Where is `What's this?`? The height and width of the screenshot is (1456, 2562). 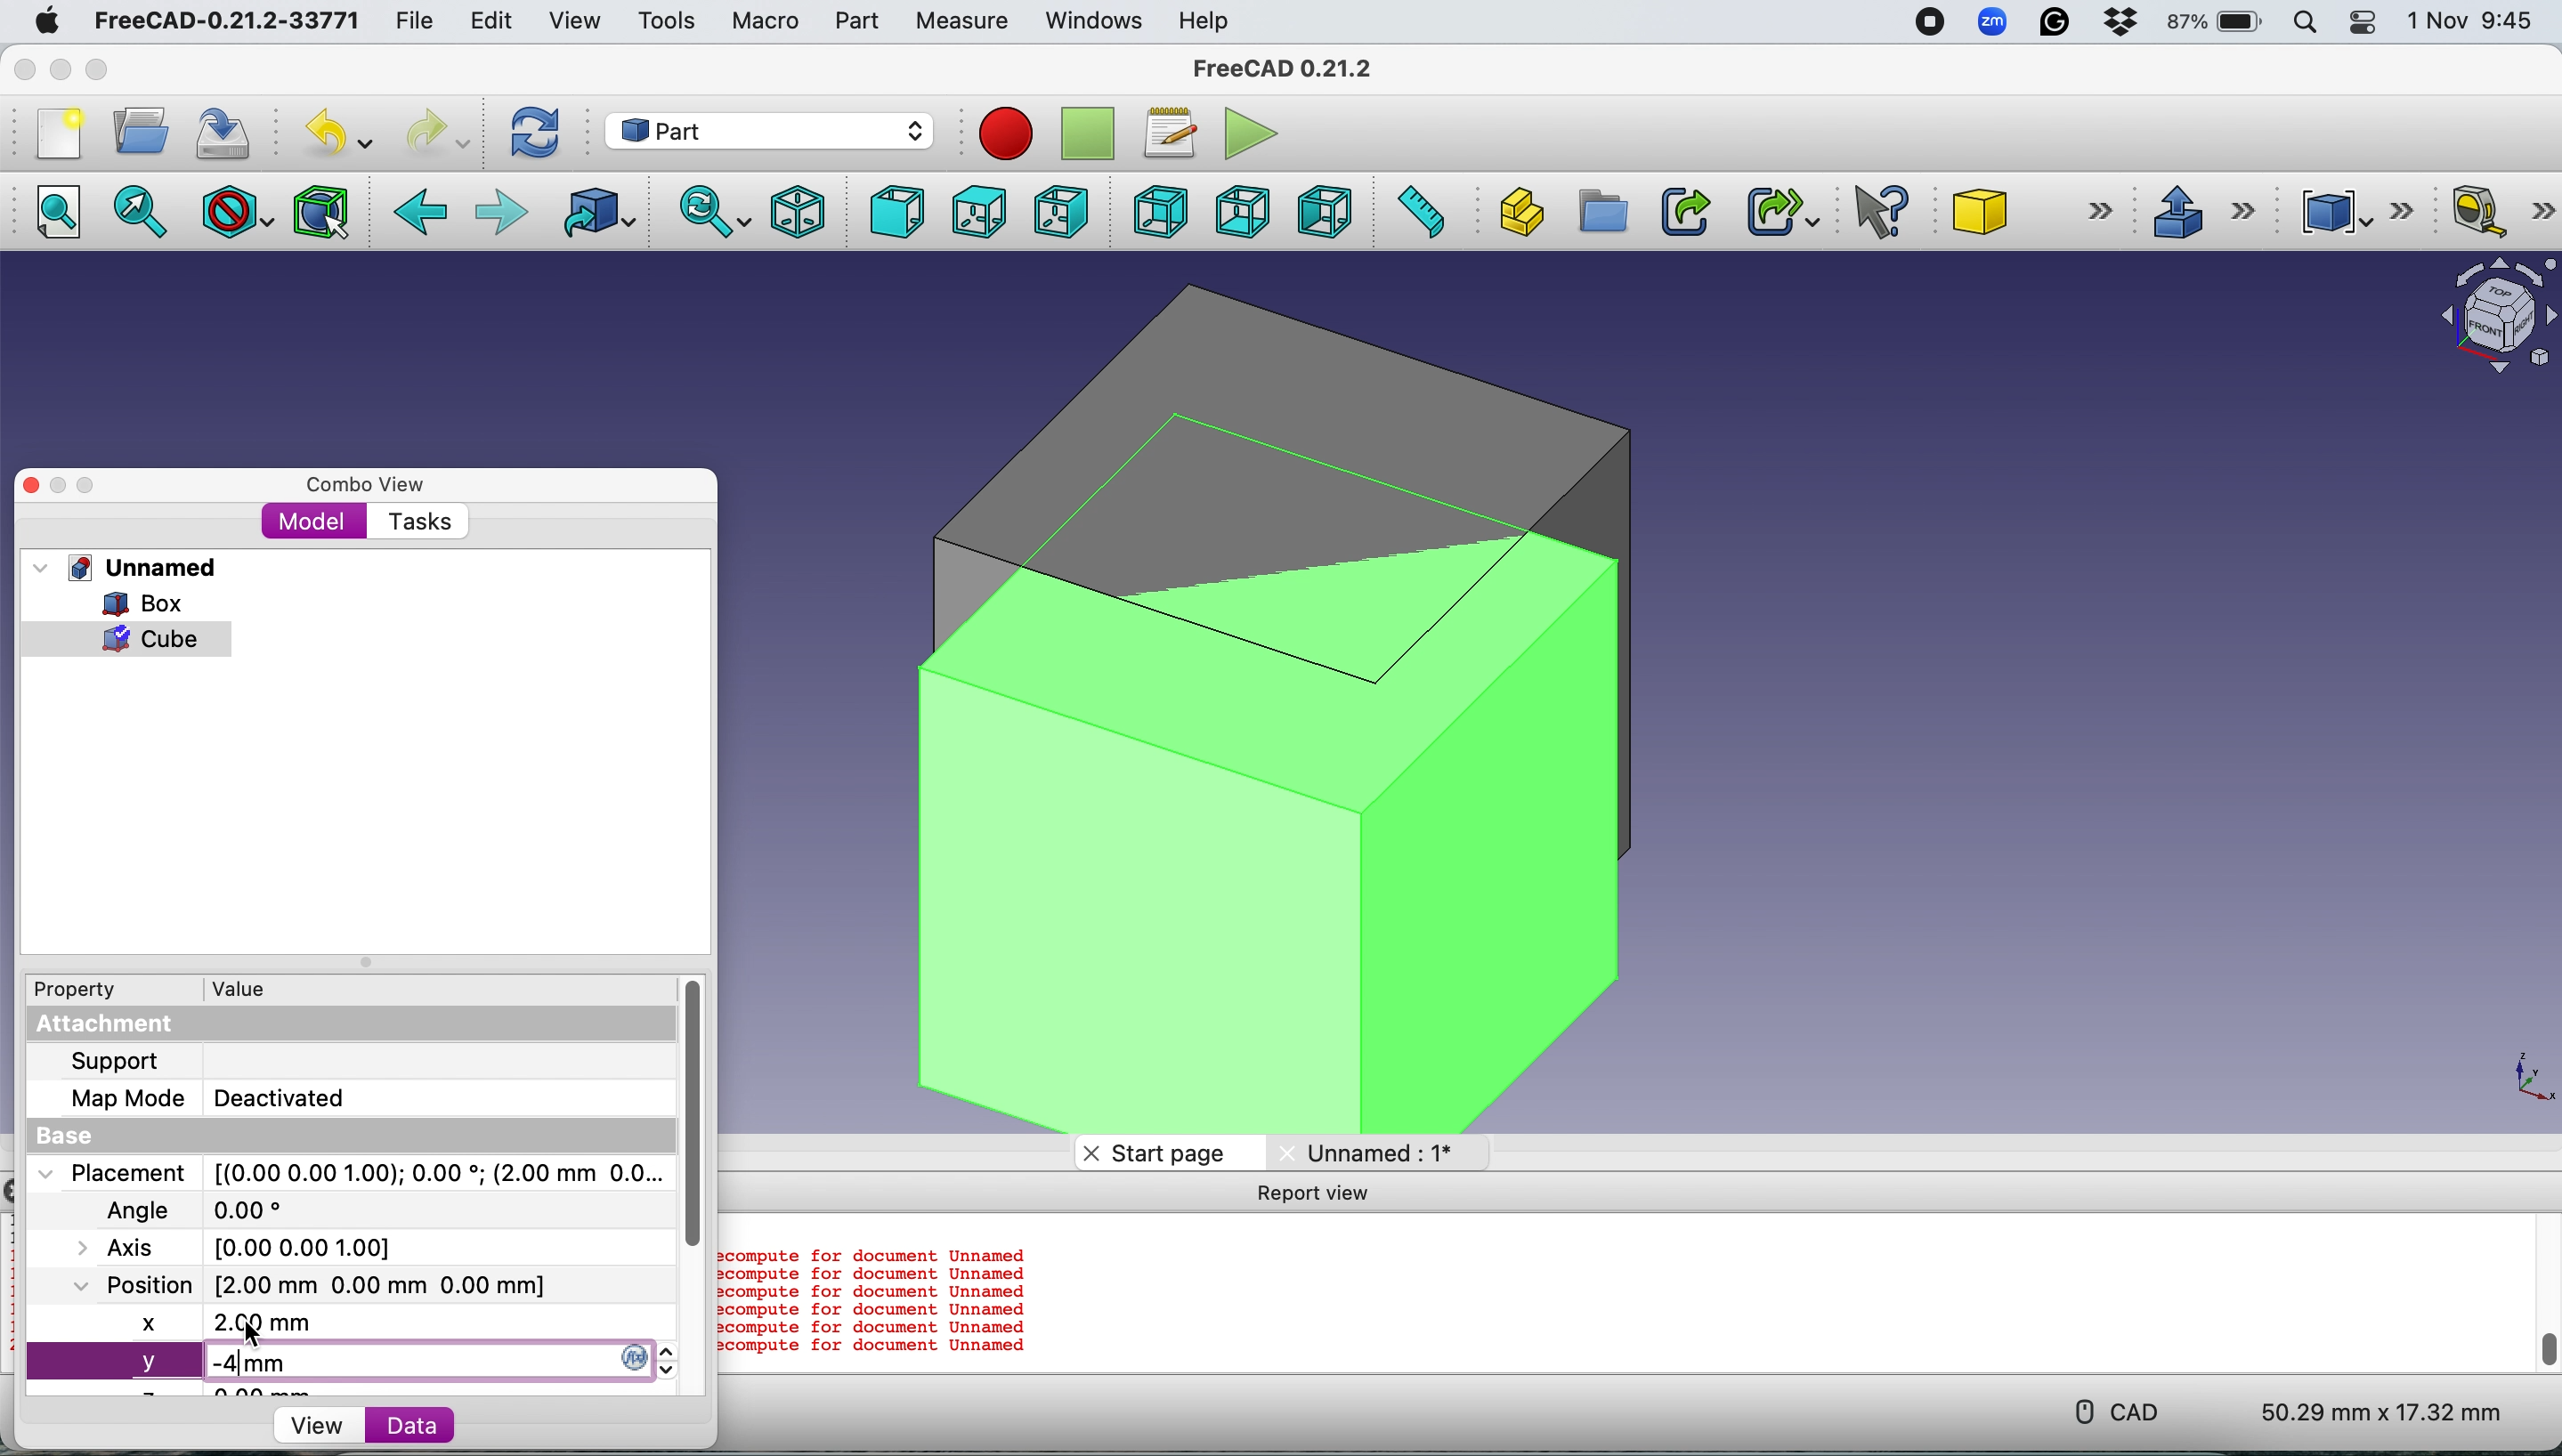 What's this? is located at coordinates (1884, 211).